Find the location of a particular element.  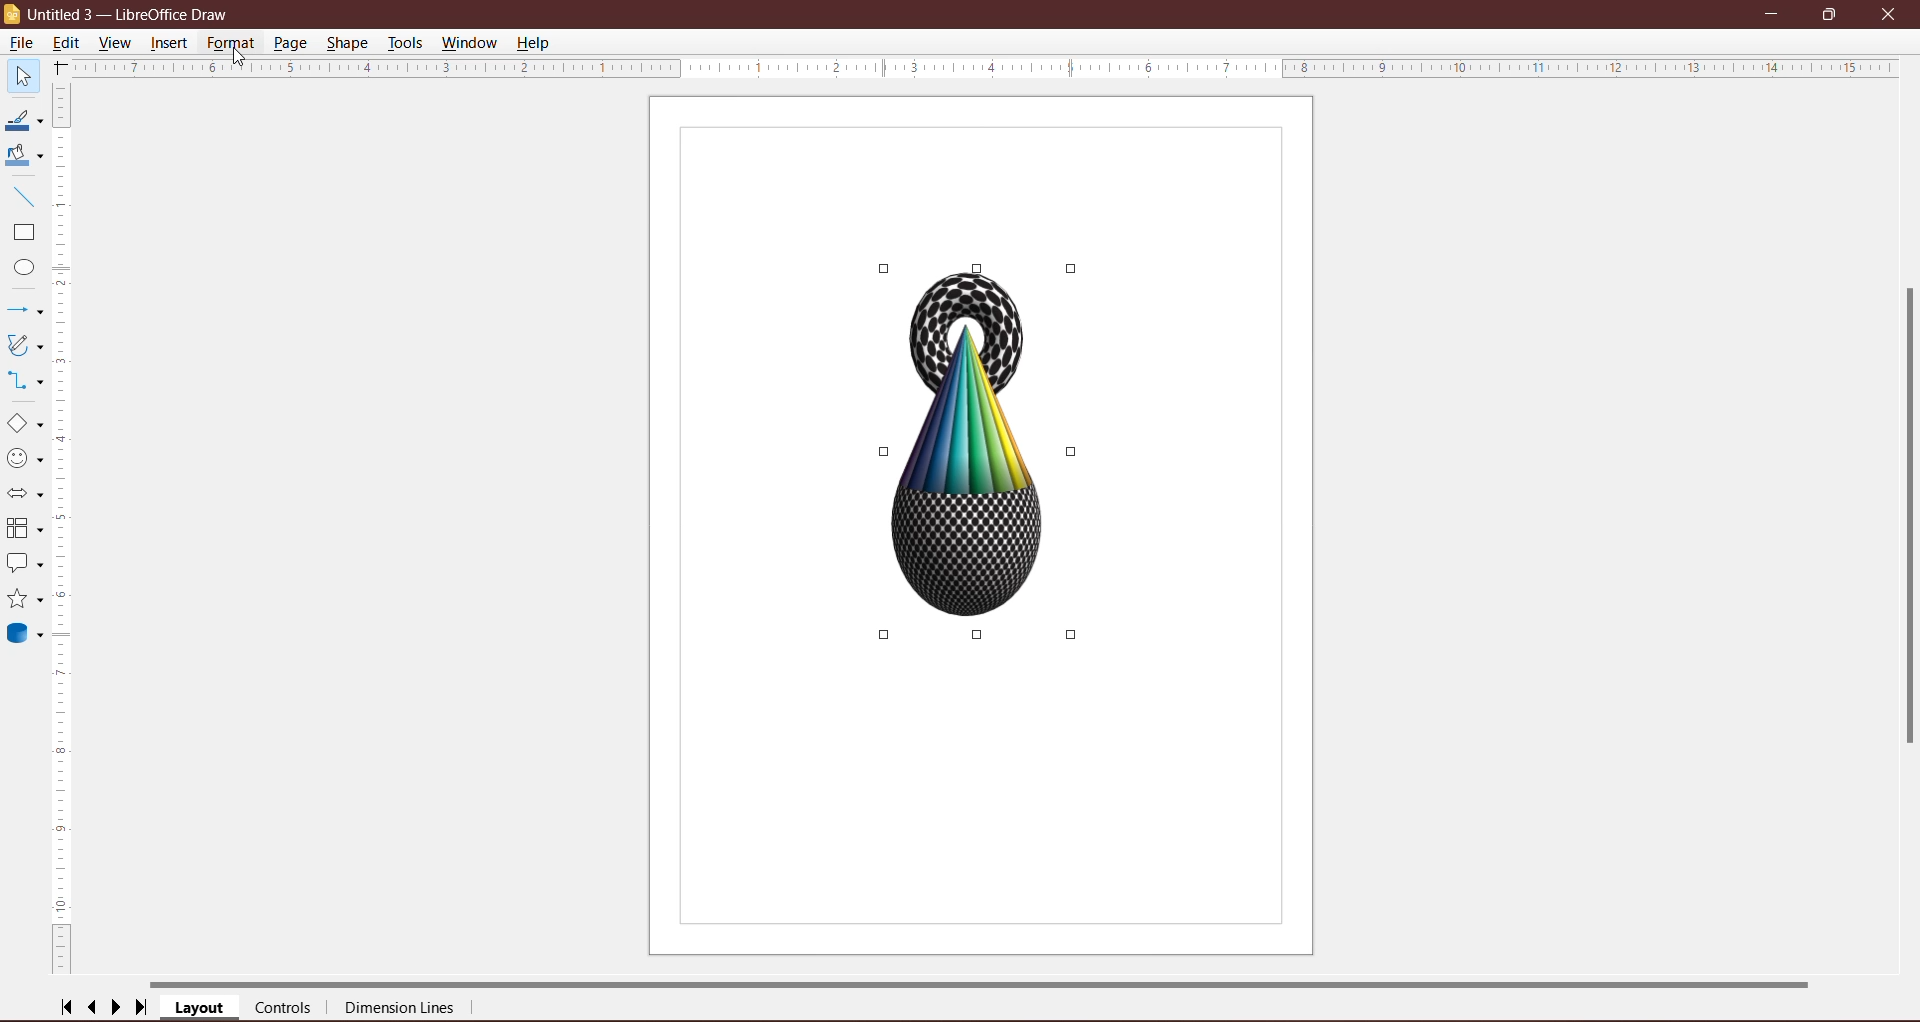

Insert Line is located at coordinates (24, 196).